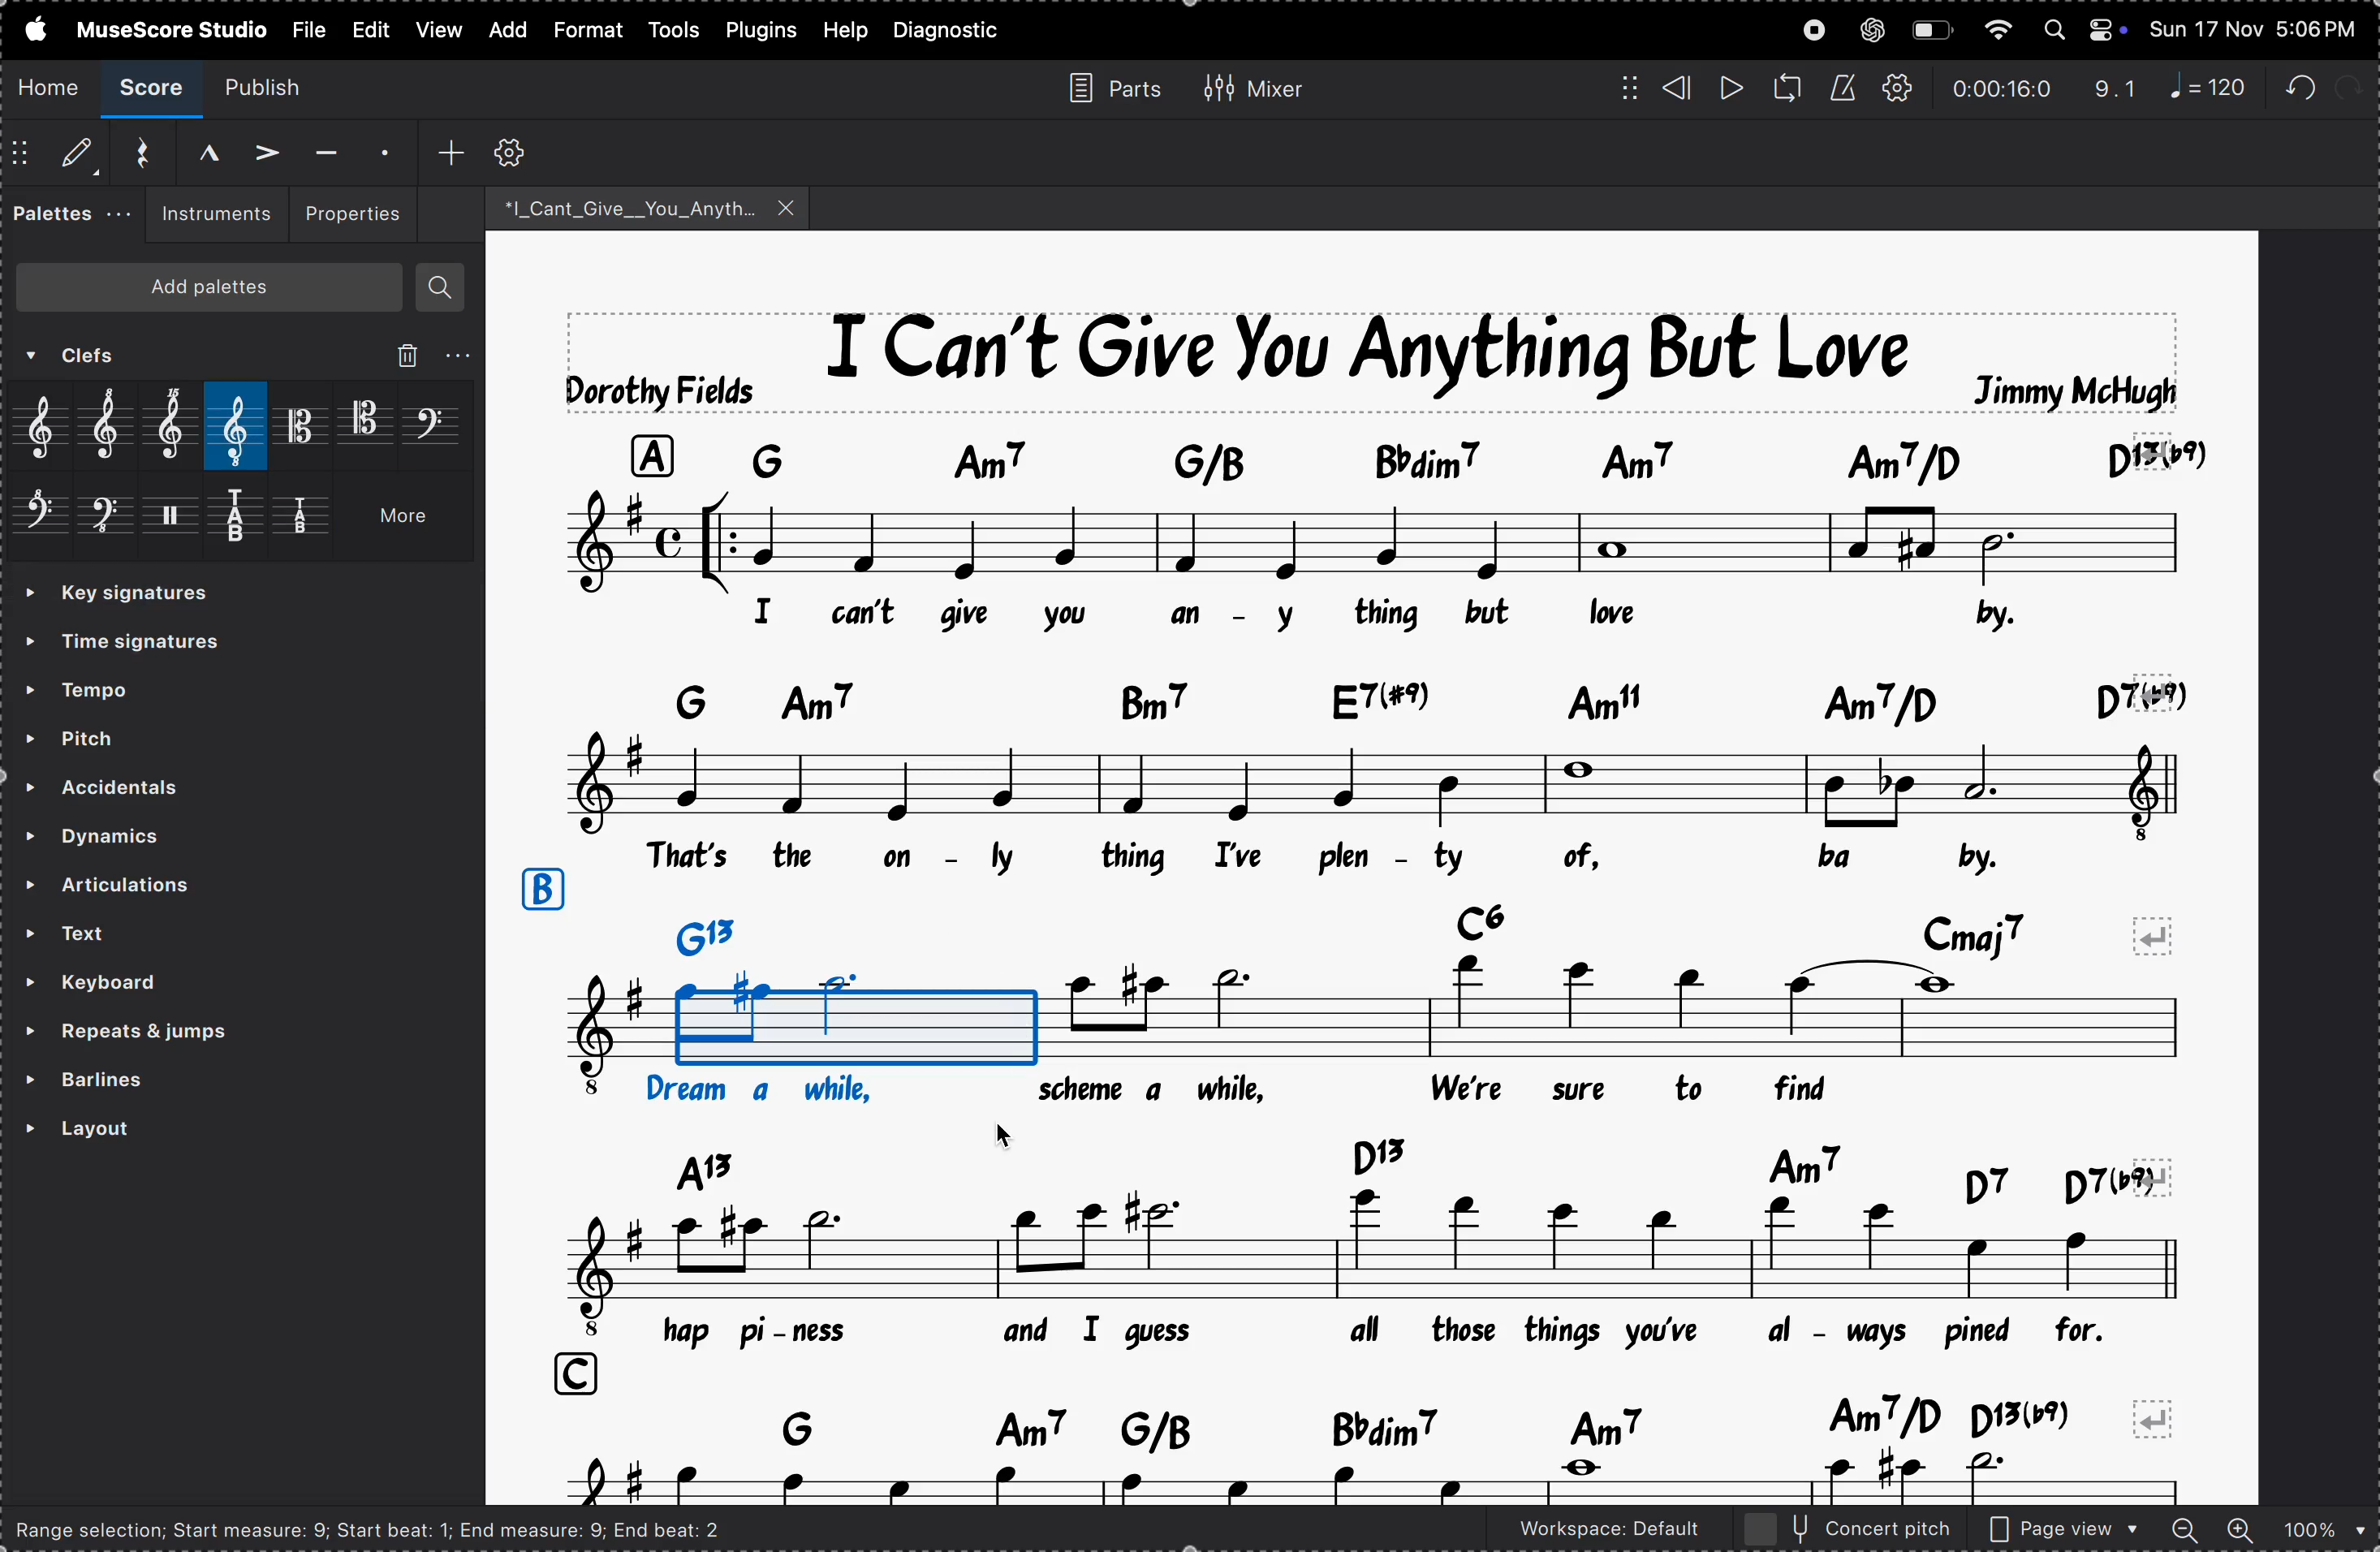  Describe the element at coordinates (240, 427) in the screenshot. I see `treble 8 a bassa` at that location.